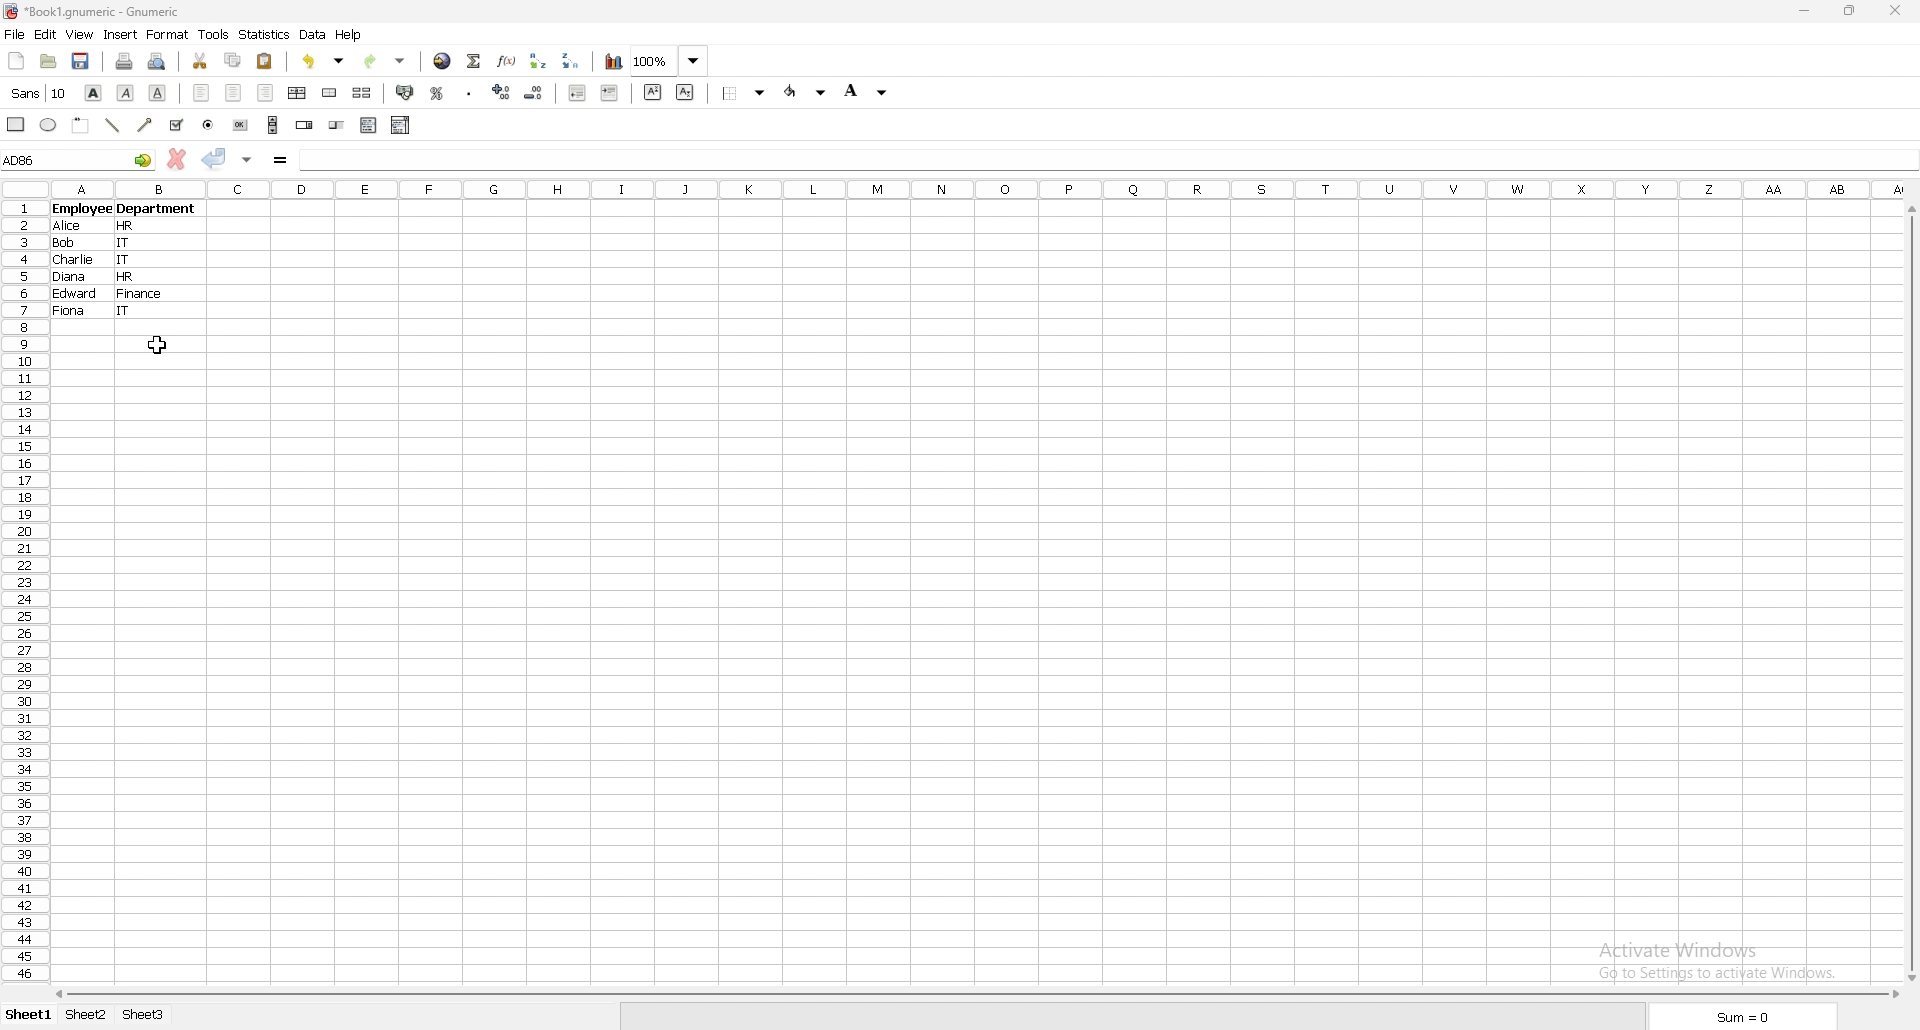 This screenshot has height=1030, width=1920. Describe the element at coordinates (538, 61) in the screenshot. I see `sort ascending` at that location.